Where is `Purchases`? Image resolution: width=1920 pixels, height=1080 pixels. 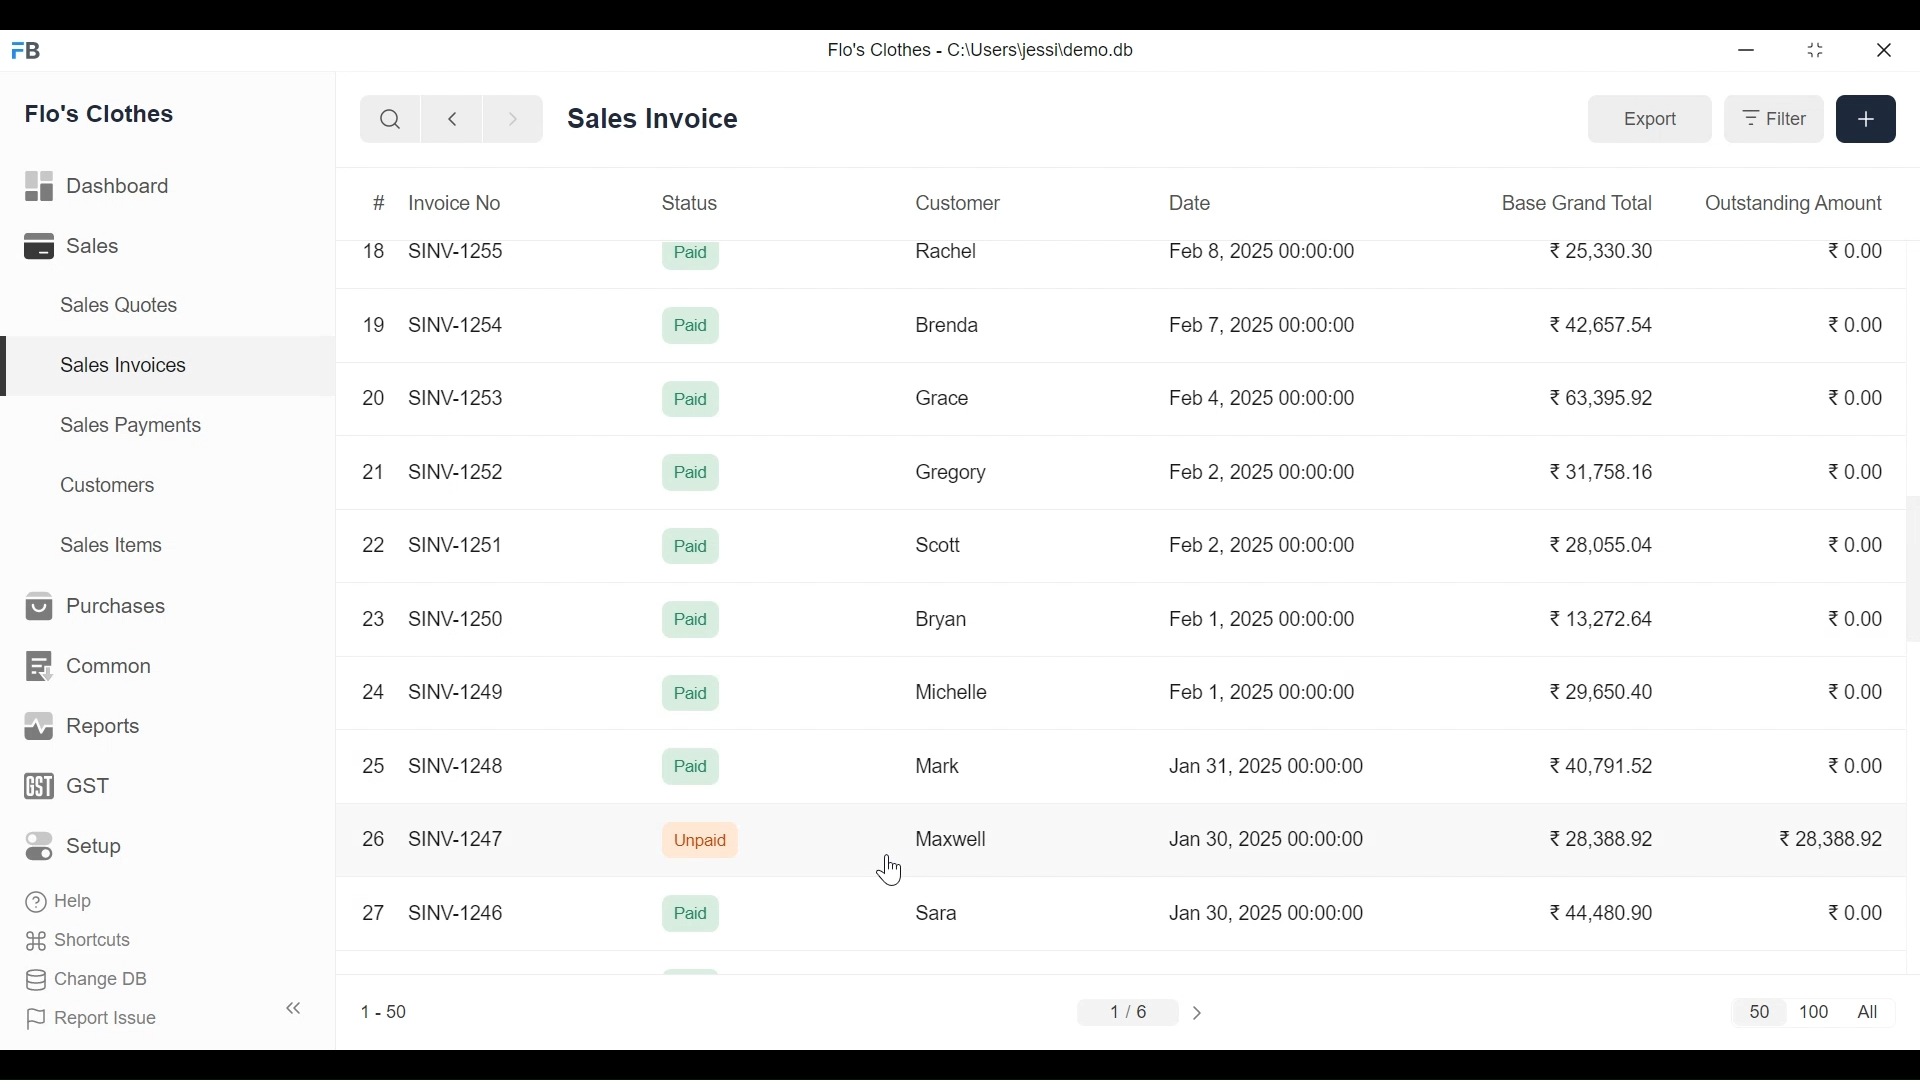 Purchases is located at coordinates (88, 607).